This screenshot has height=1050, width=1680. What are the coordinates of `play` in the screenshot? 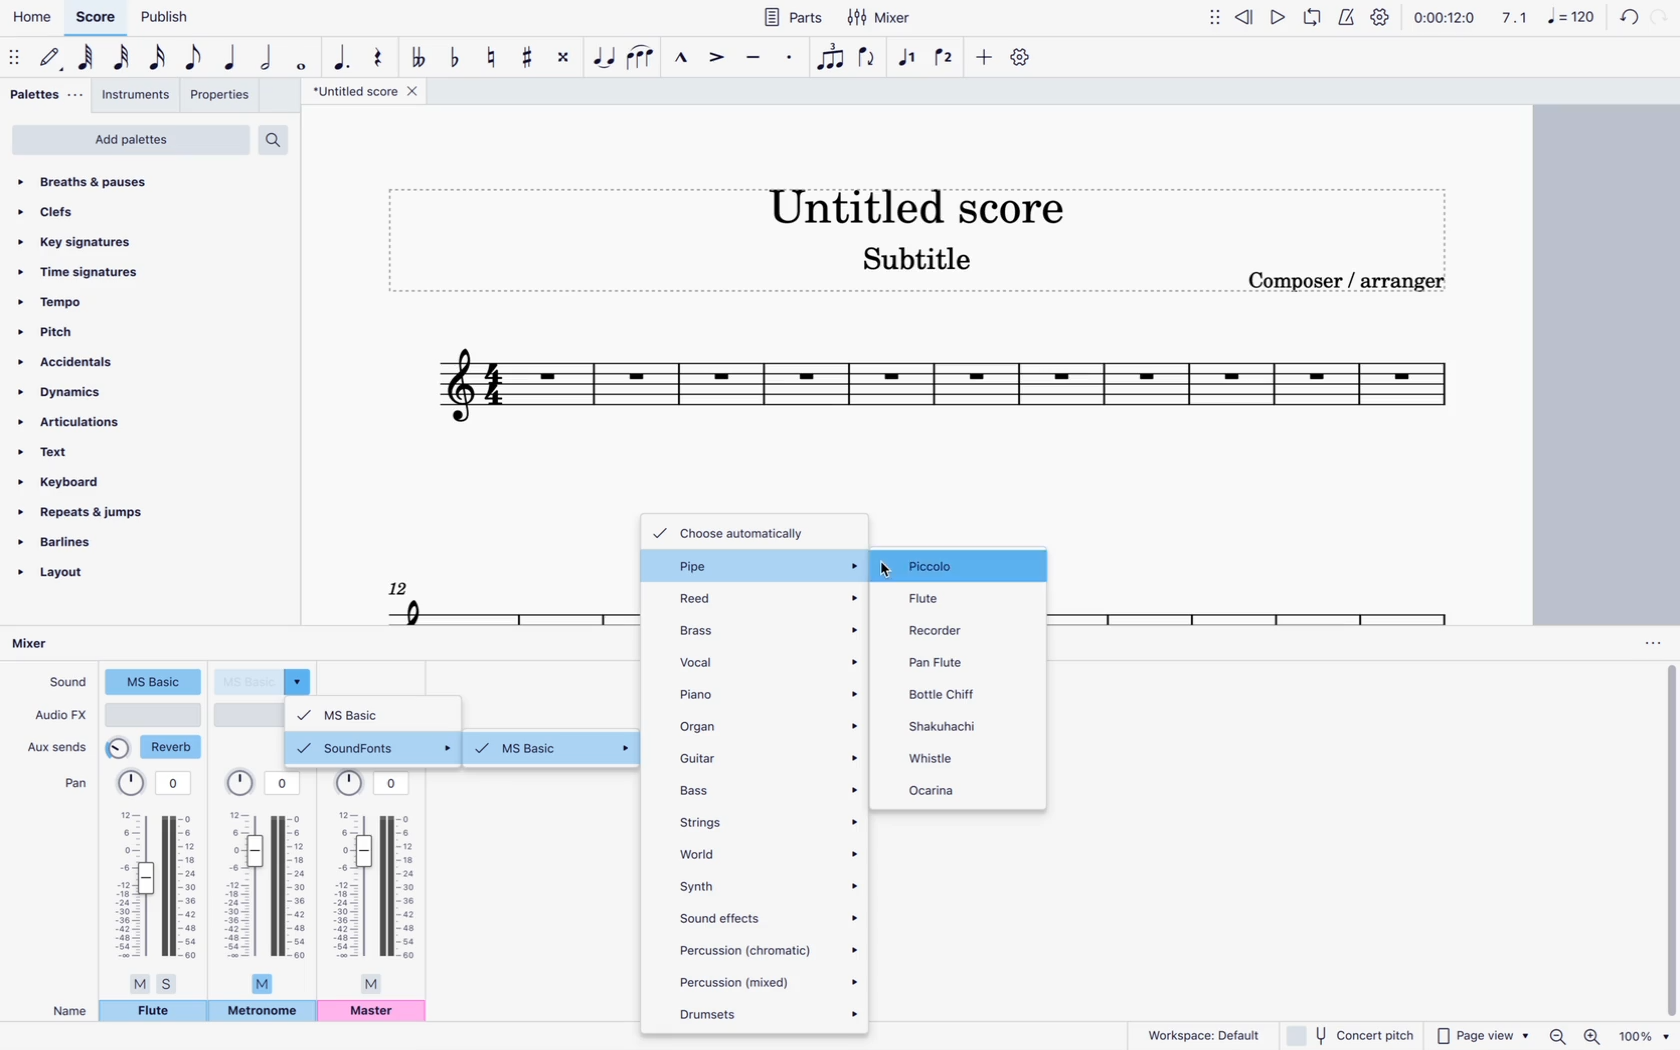 It's located at (1277, 17).